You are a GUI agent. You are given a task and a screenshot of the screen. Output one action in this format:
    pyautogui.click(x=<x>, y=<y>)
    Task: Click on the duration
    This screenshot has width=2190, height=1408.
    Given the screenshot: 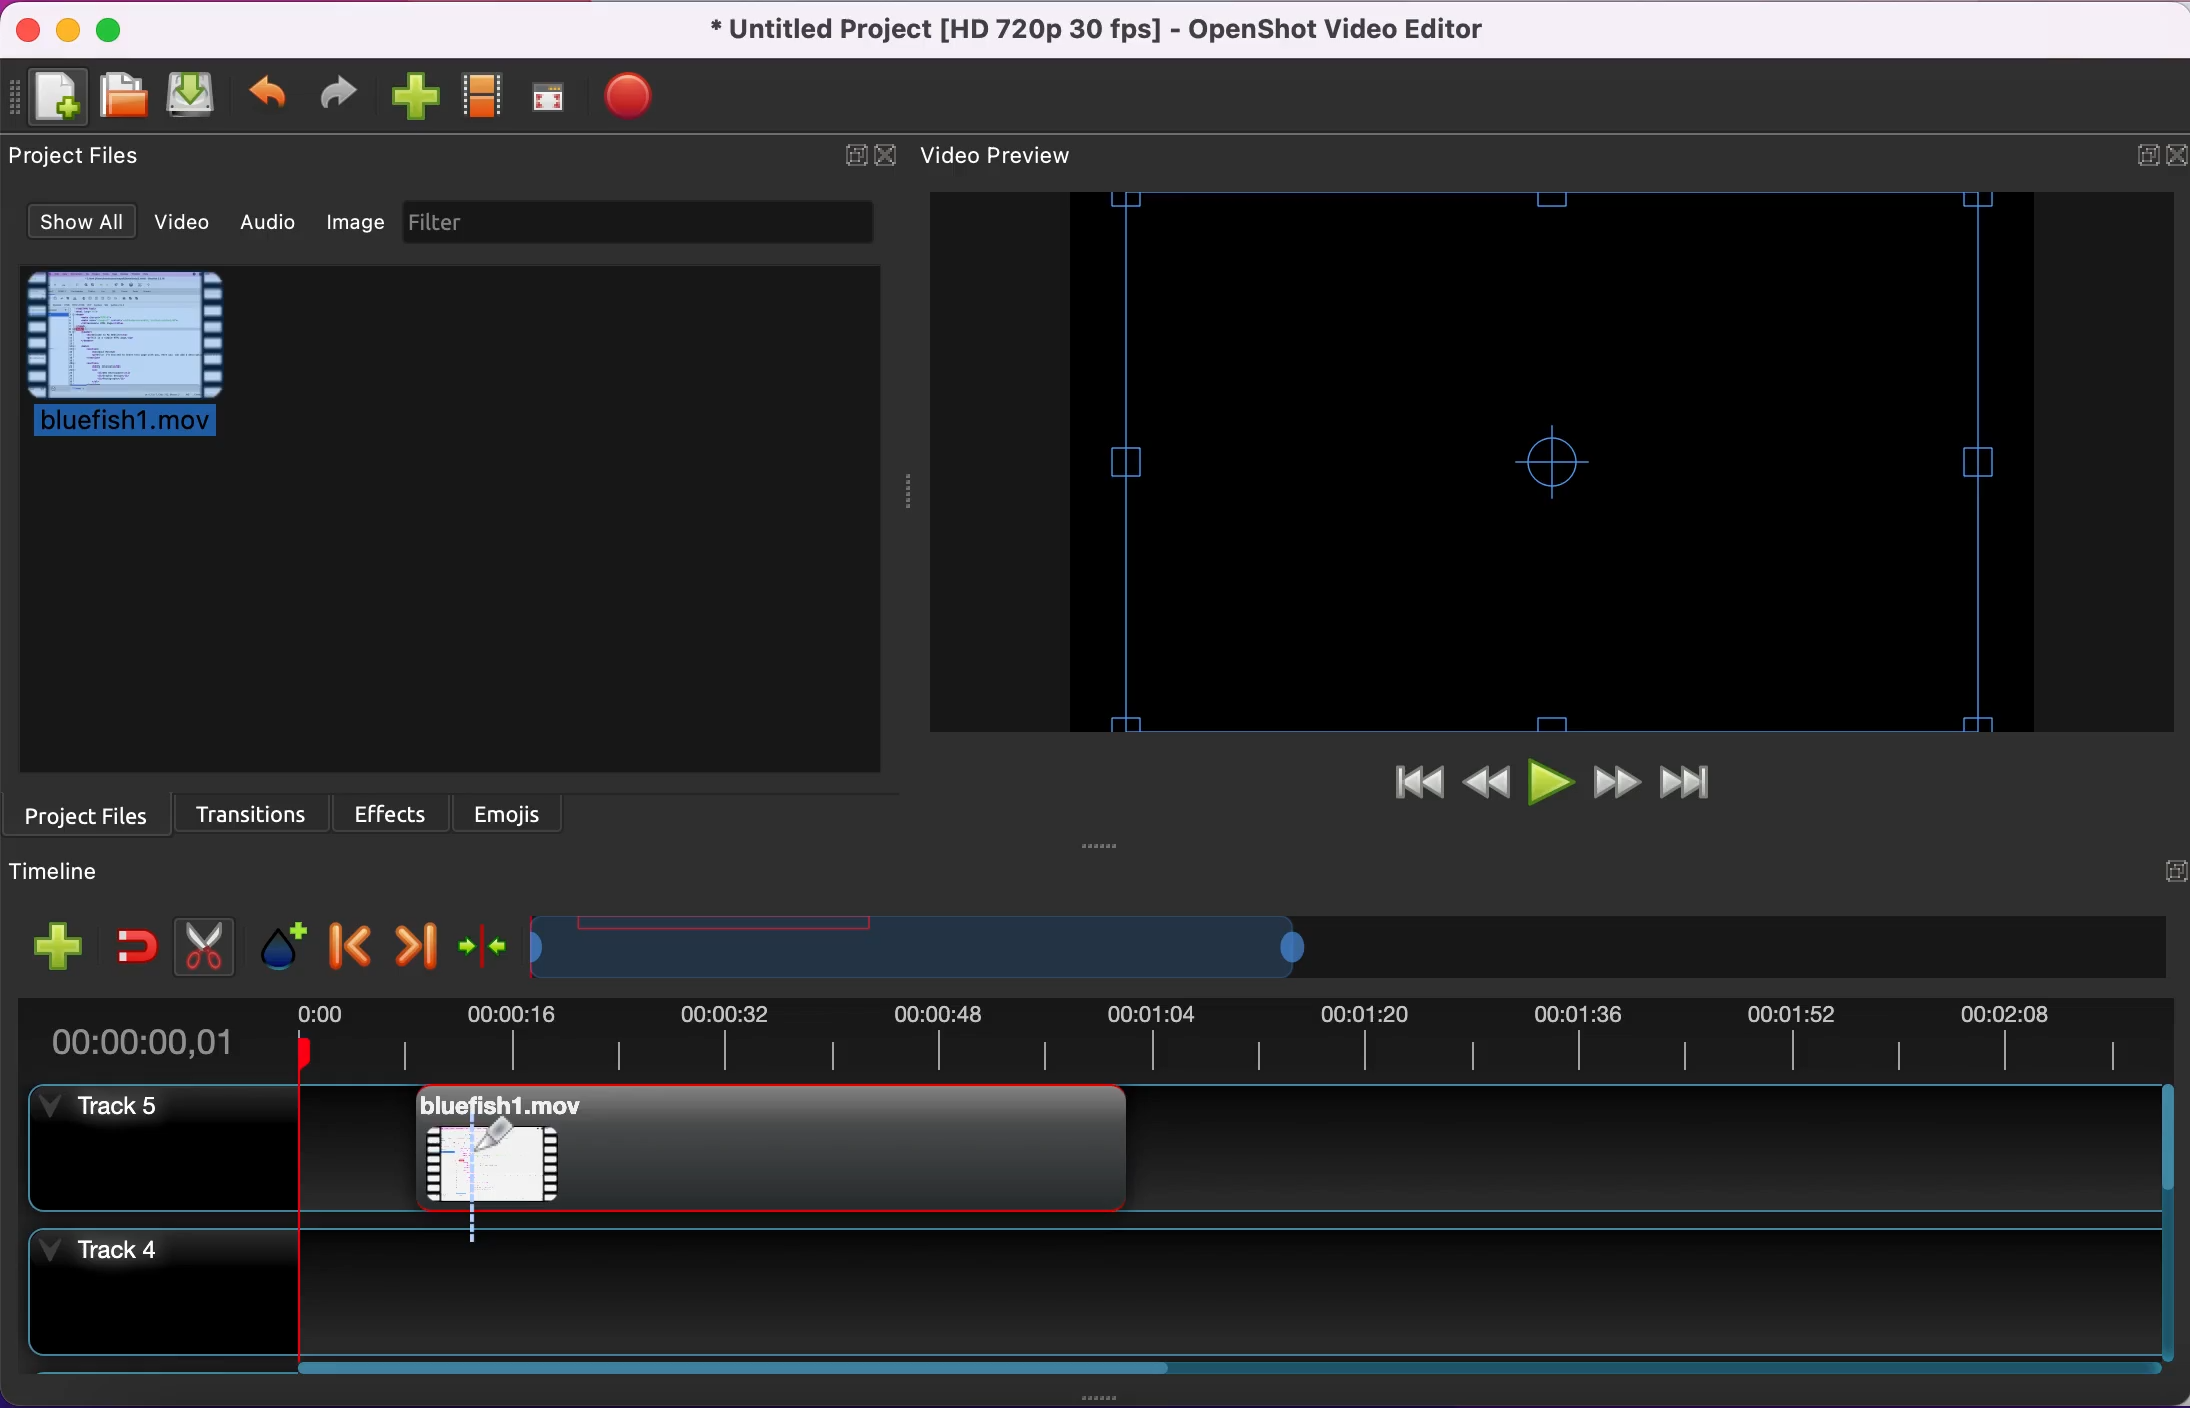 What is the action you would take?
    pyautogui.click(x=1092, y=1041)
    